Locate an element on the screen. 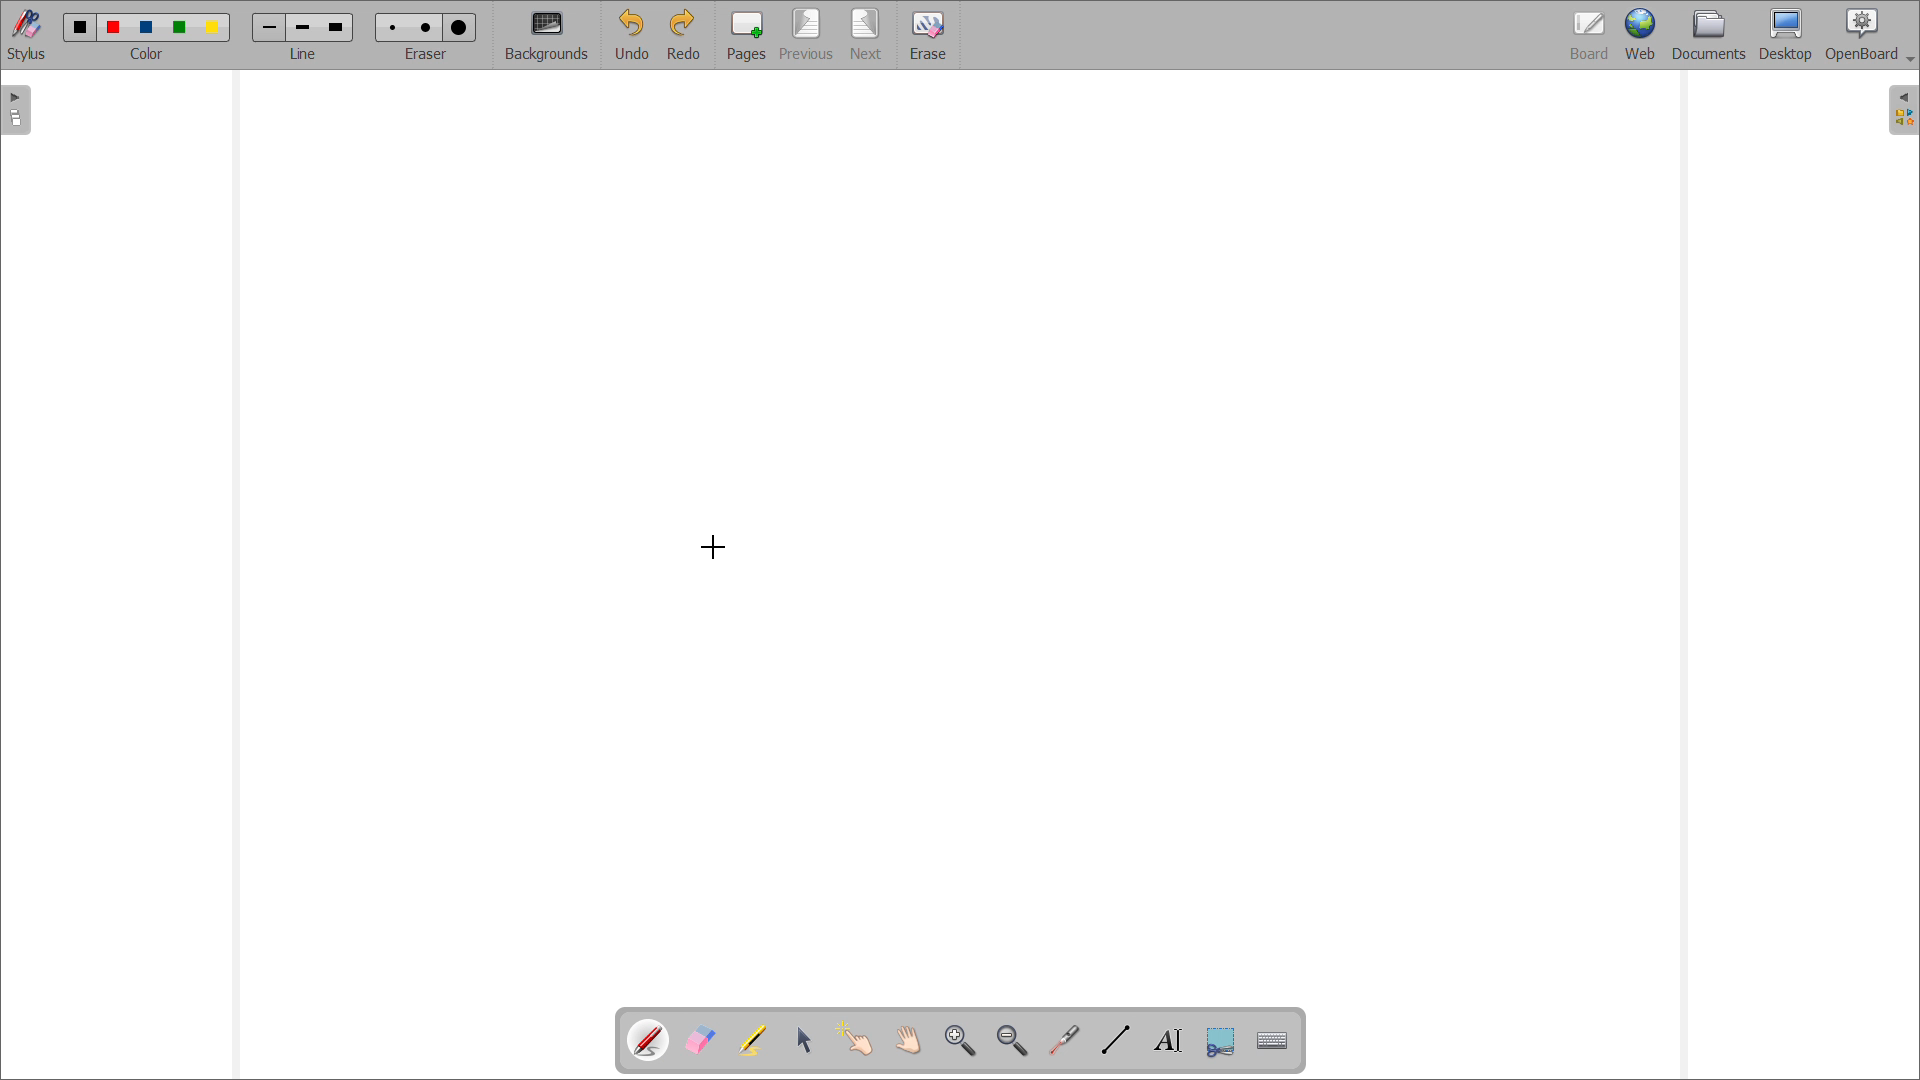  add pages is located at coordinates (747, 35).